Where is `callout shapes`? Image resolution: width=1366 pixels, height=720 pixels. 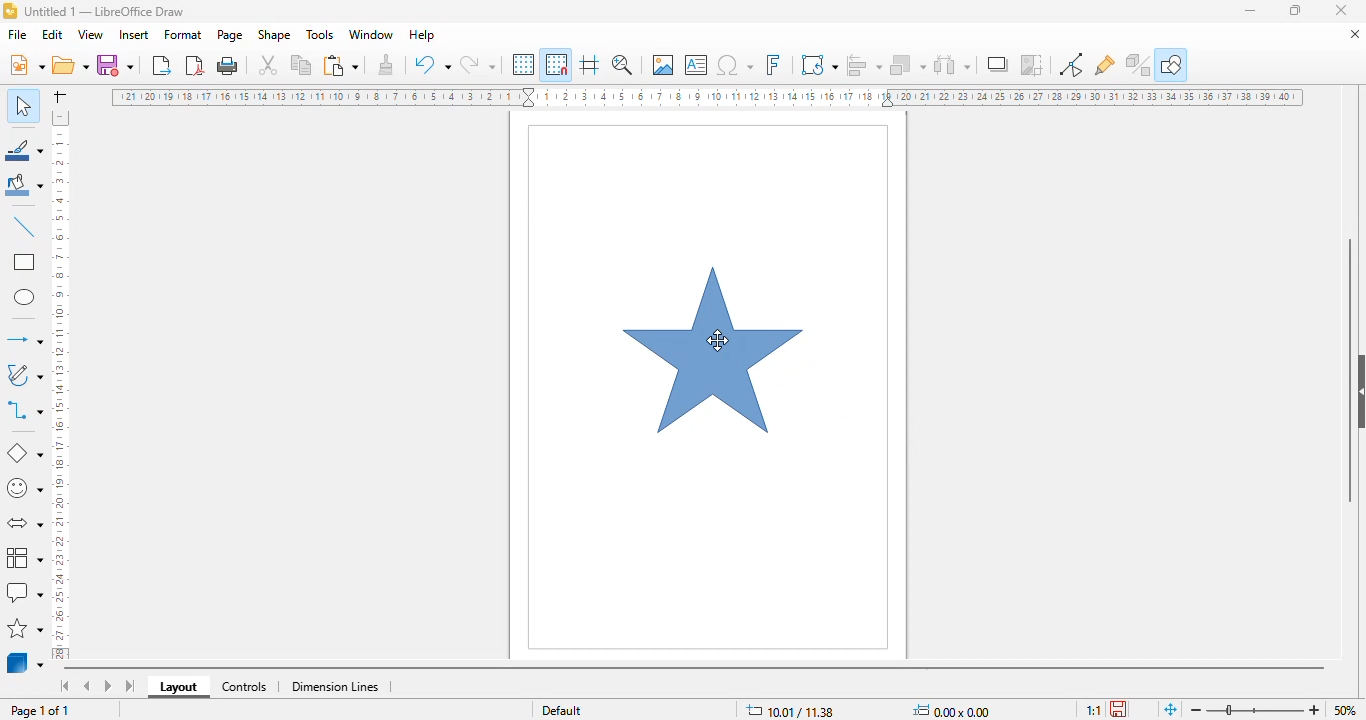 callout shapes is located at coordinates (24, 591).